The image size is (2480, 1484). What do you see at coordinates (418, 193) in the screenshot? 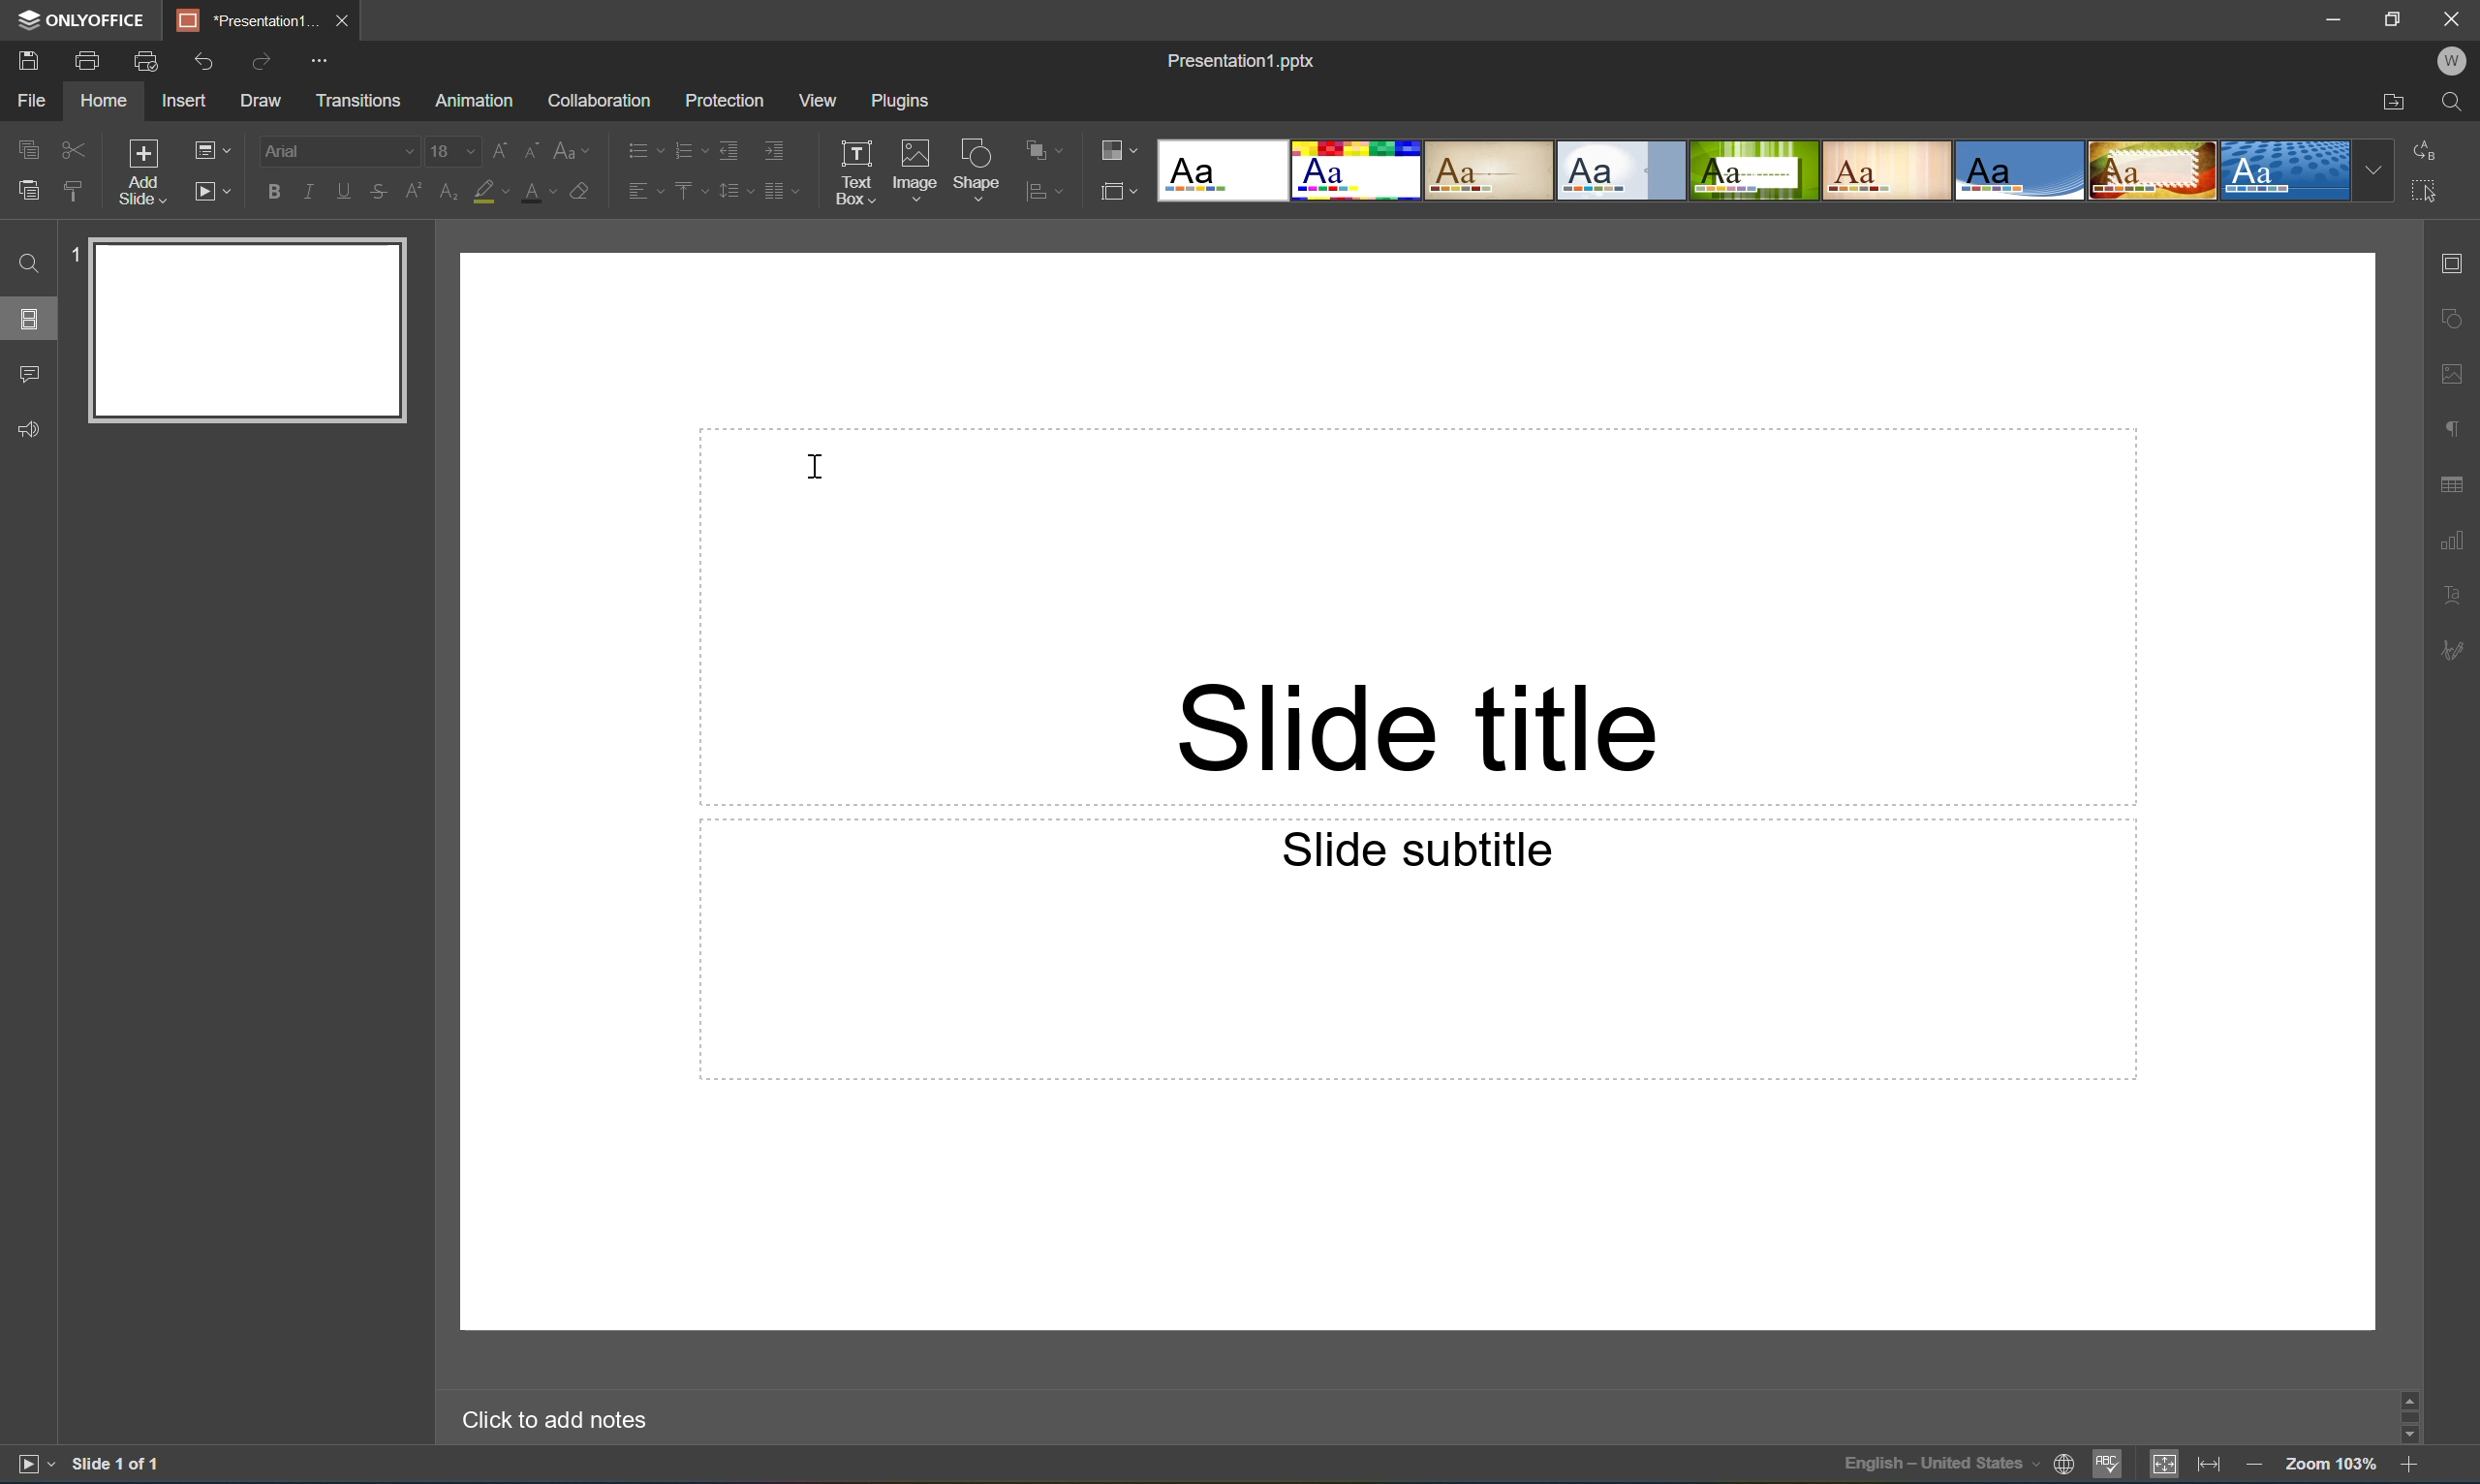
I see `Superscript` at bounding box center [418, 193].